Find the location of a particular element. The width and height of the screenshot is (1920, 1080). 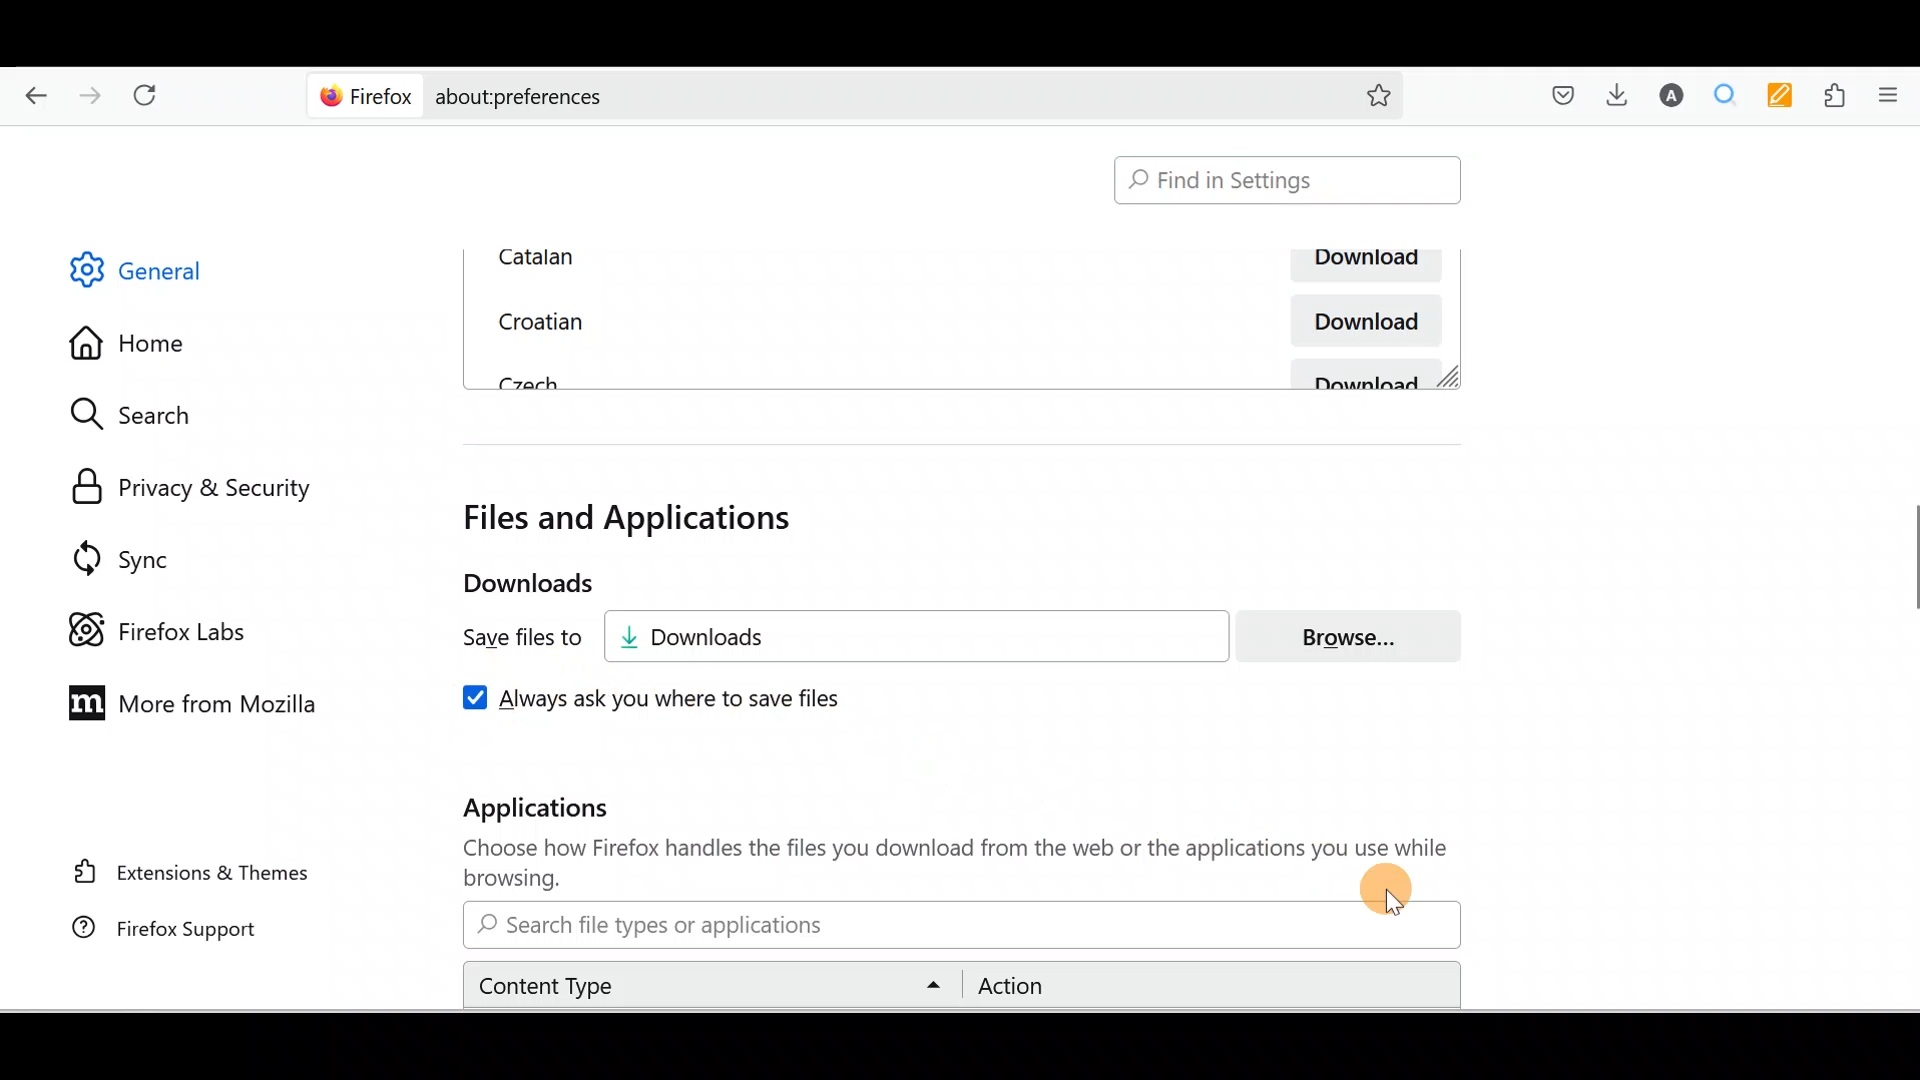

Account is located at coordinates (1674, 97).